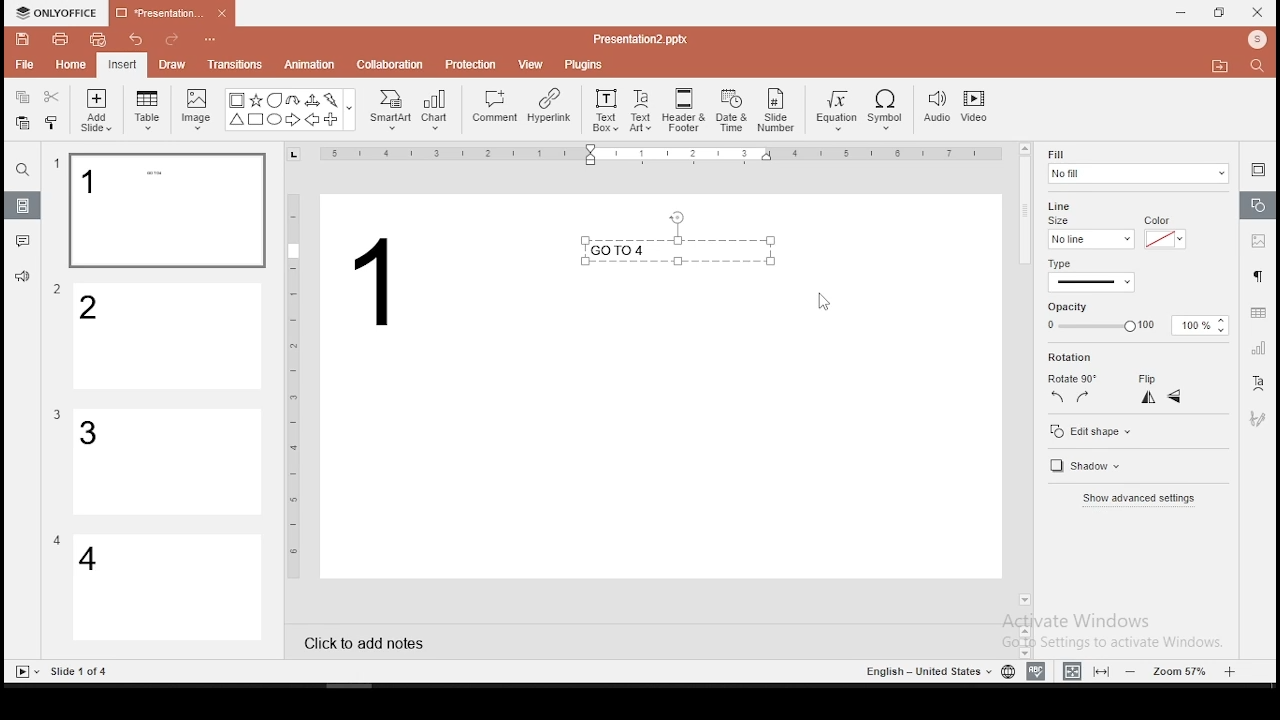 The height and width of the screenshot is (720, 1280). What do you see at coordinates (640, 38) in the screenshot?
I see `` at bounding box center [640, 38].